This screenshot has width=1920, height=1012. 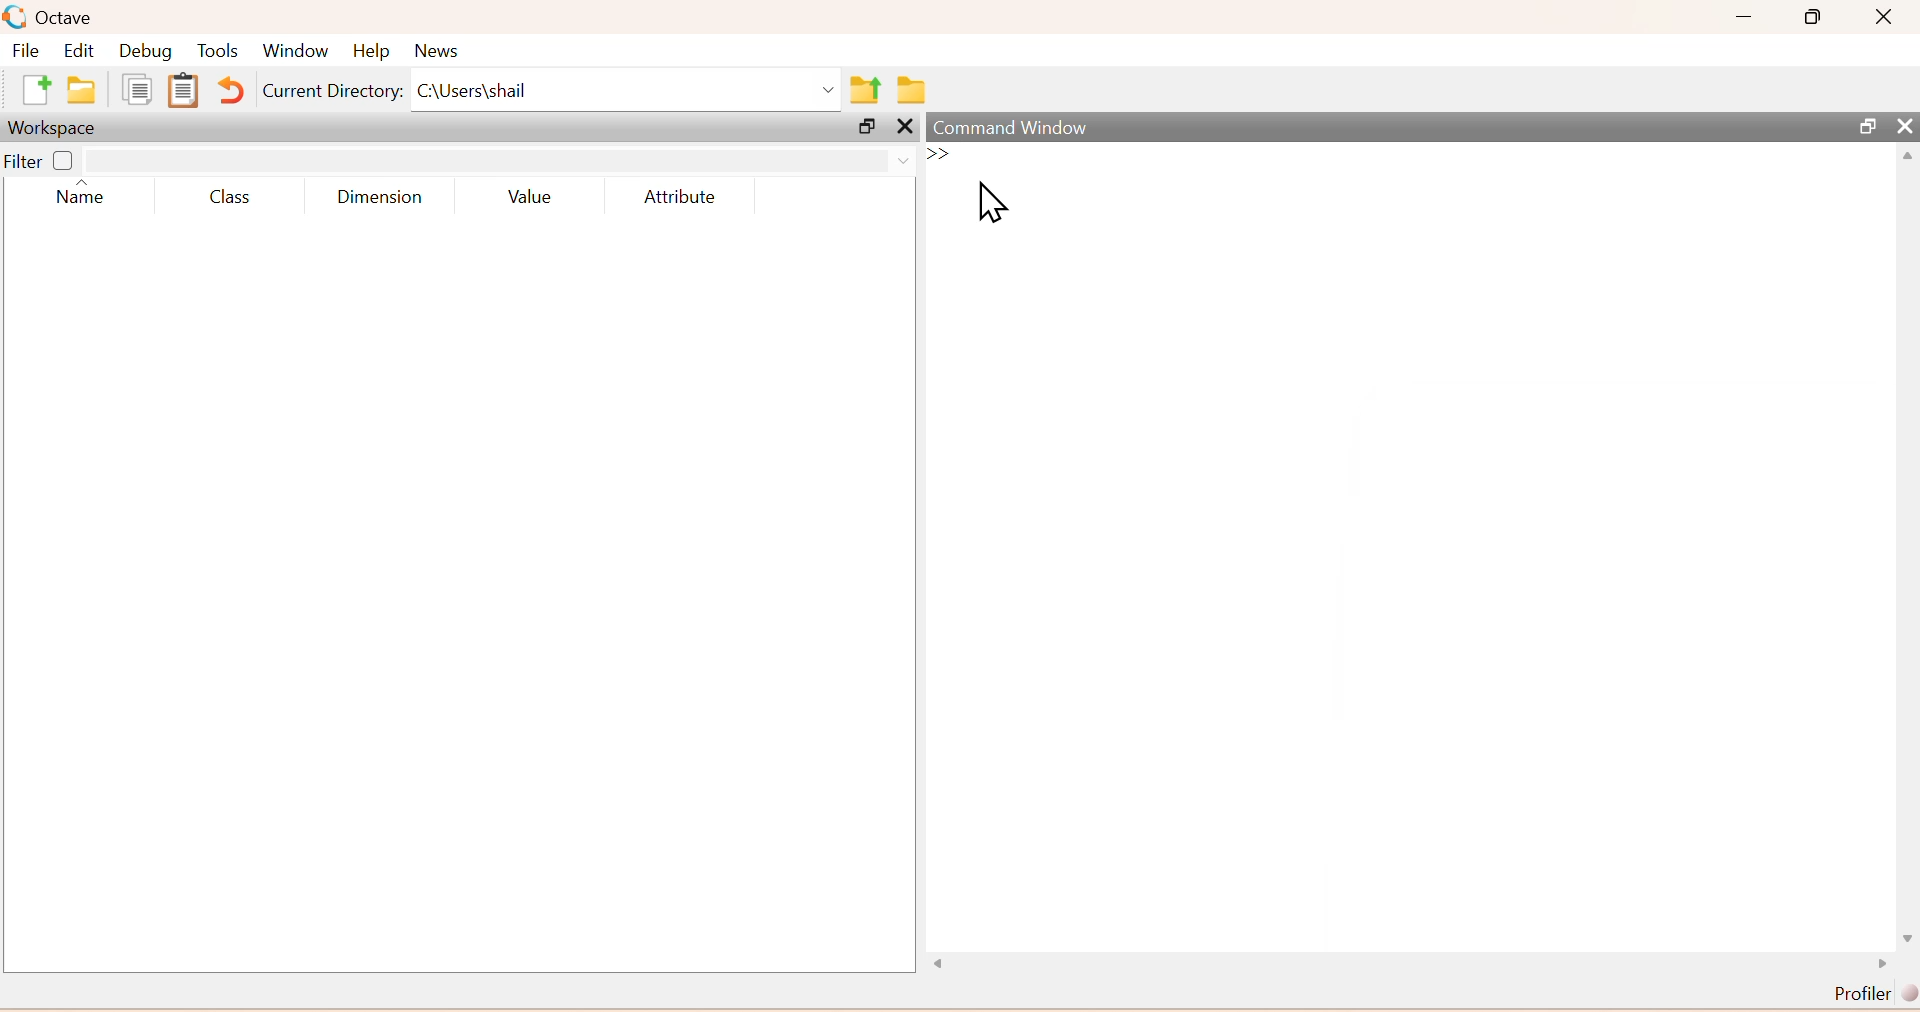 I want to click on scroll down, so click(x=1902, y=936).